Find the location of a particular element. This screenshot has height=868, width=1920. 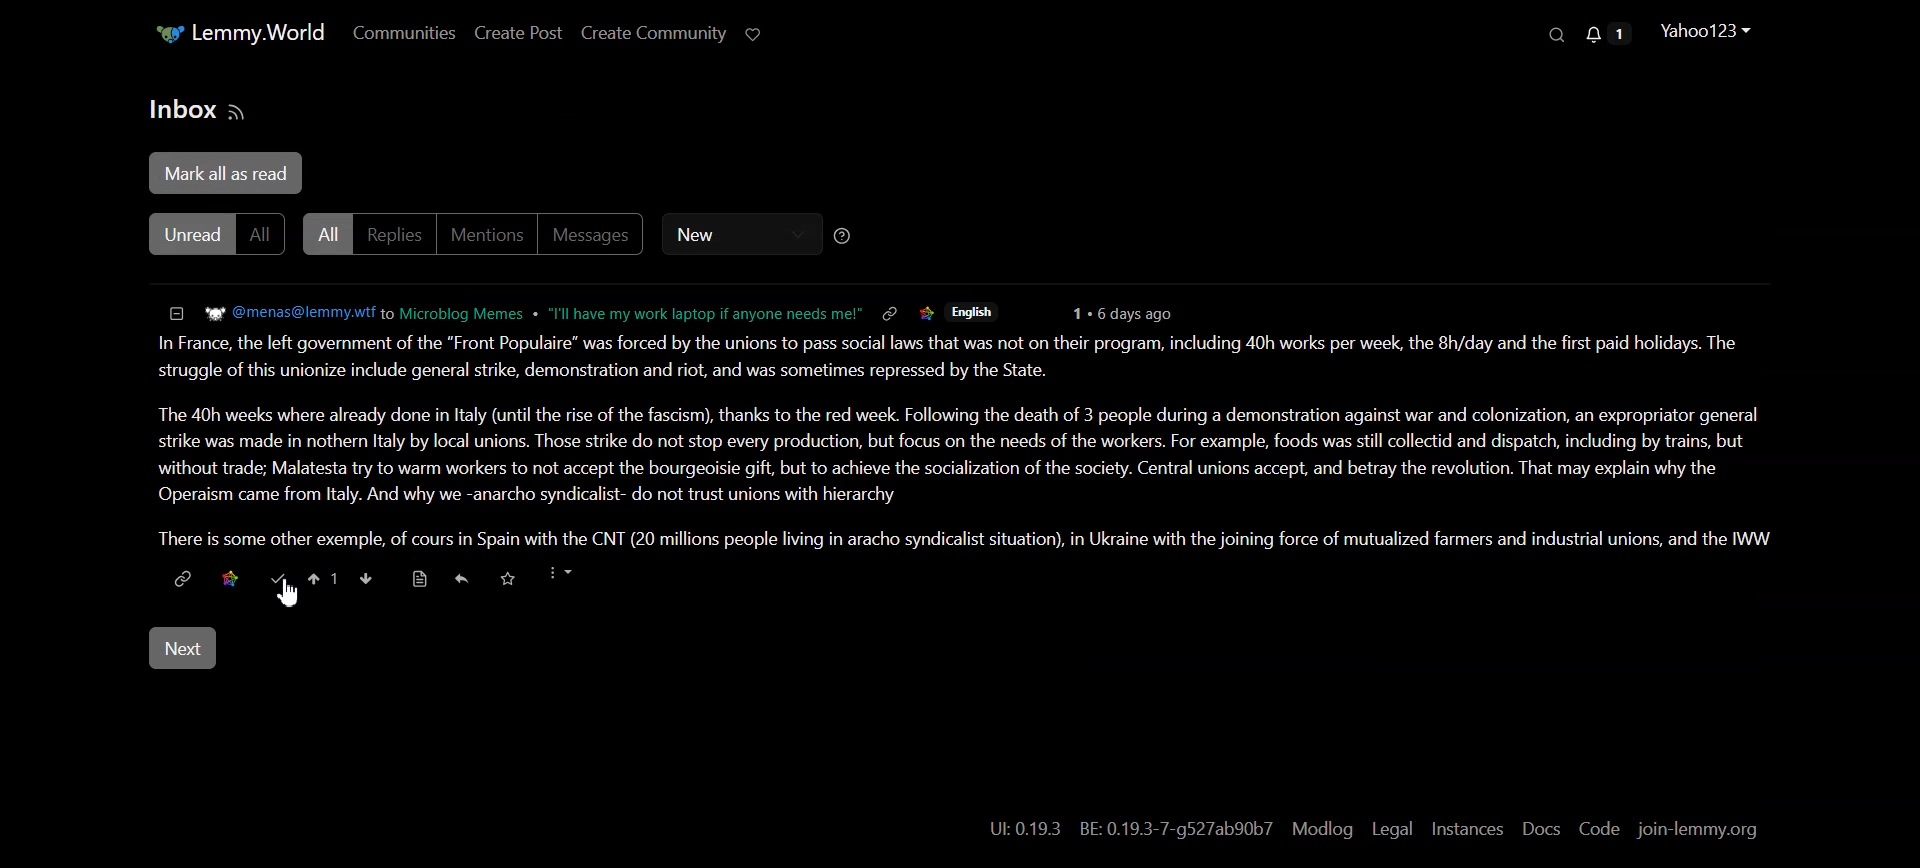

Save is located at coordinates (232, 578).